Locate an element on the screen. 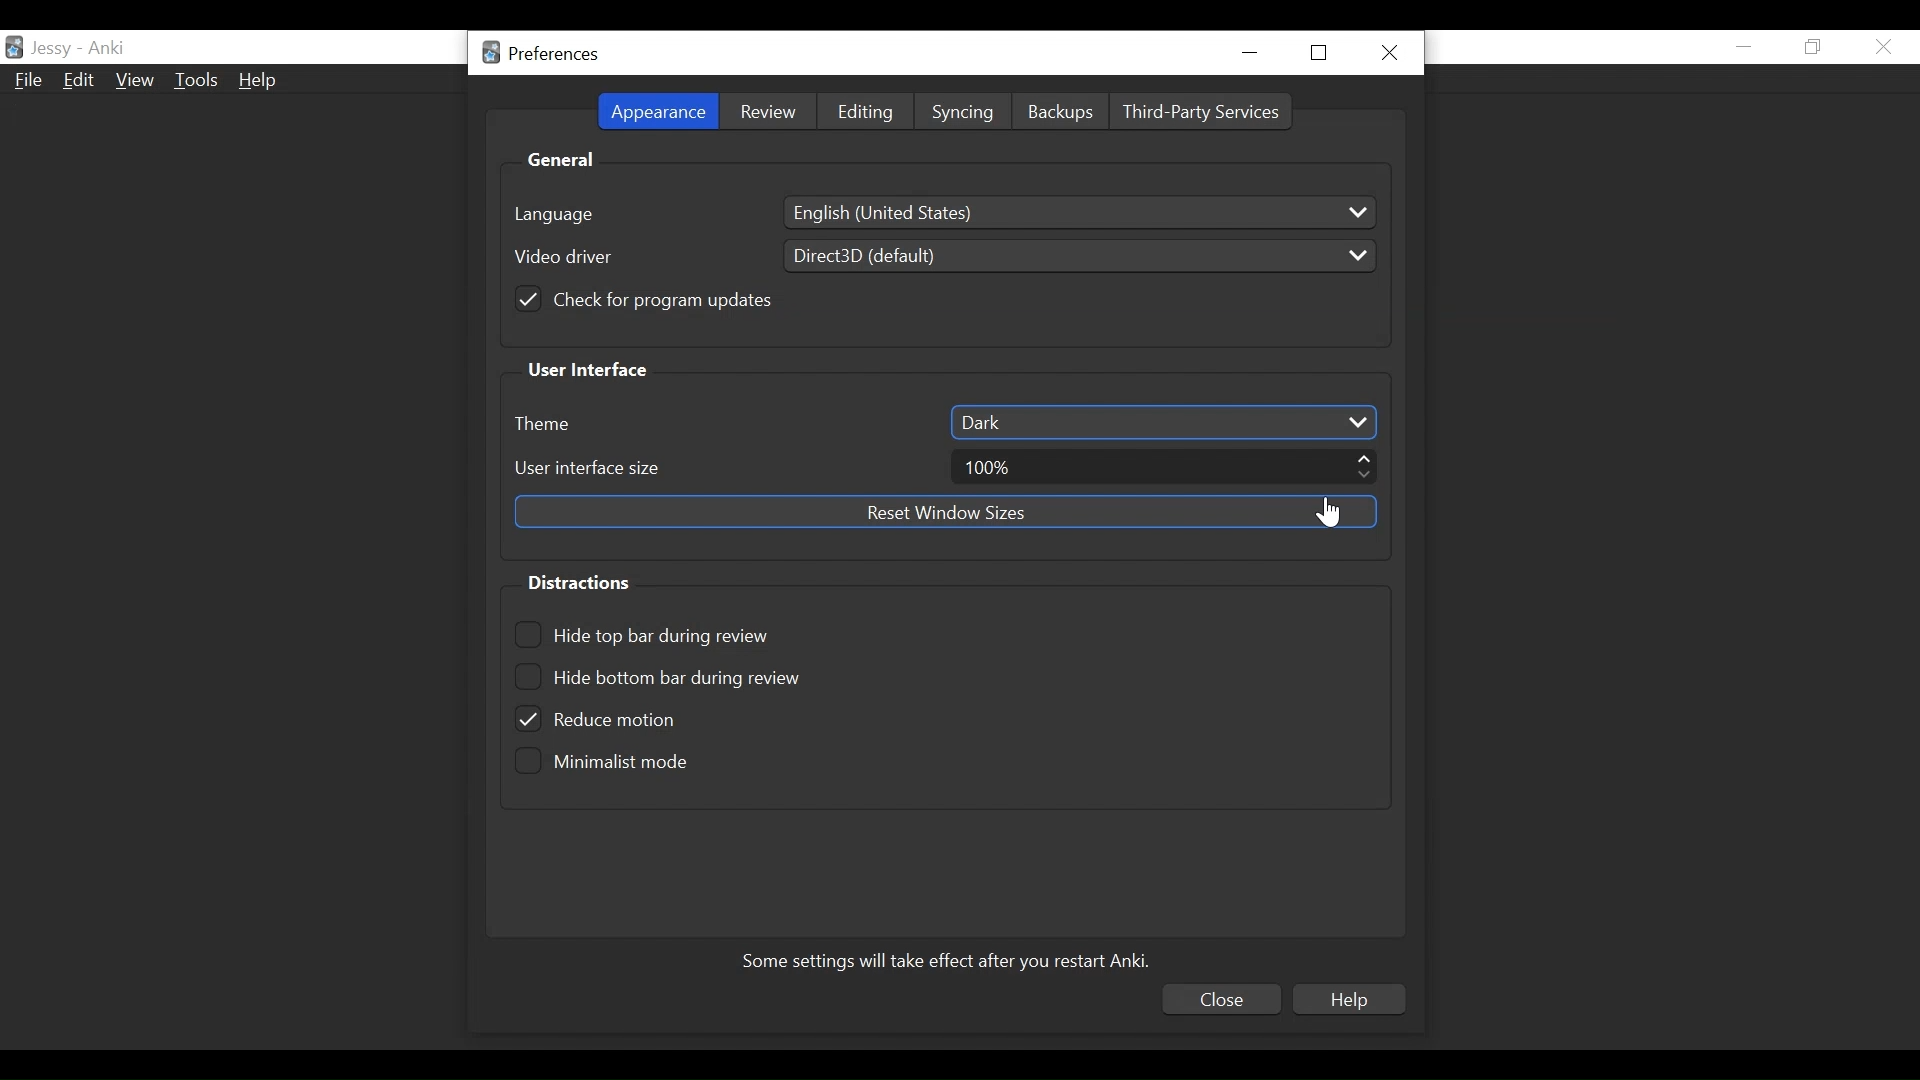 This screenshot has width=1920, height=1080. User Interface size is located at coordinates (586, 467).